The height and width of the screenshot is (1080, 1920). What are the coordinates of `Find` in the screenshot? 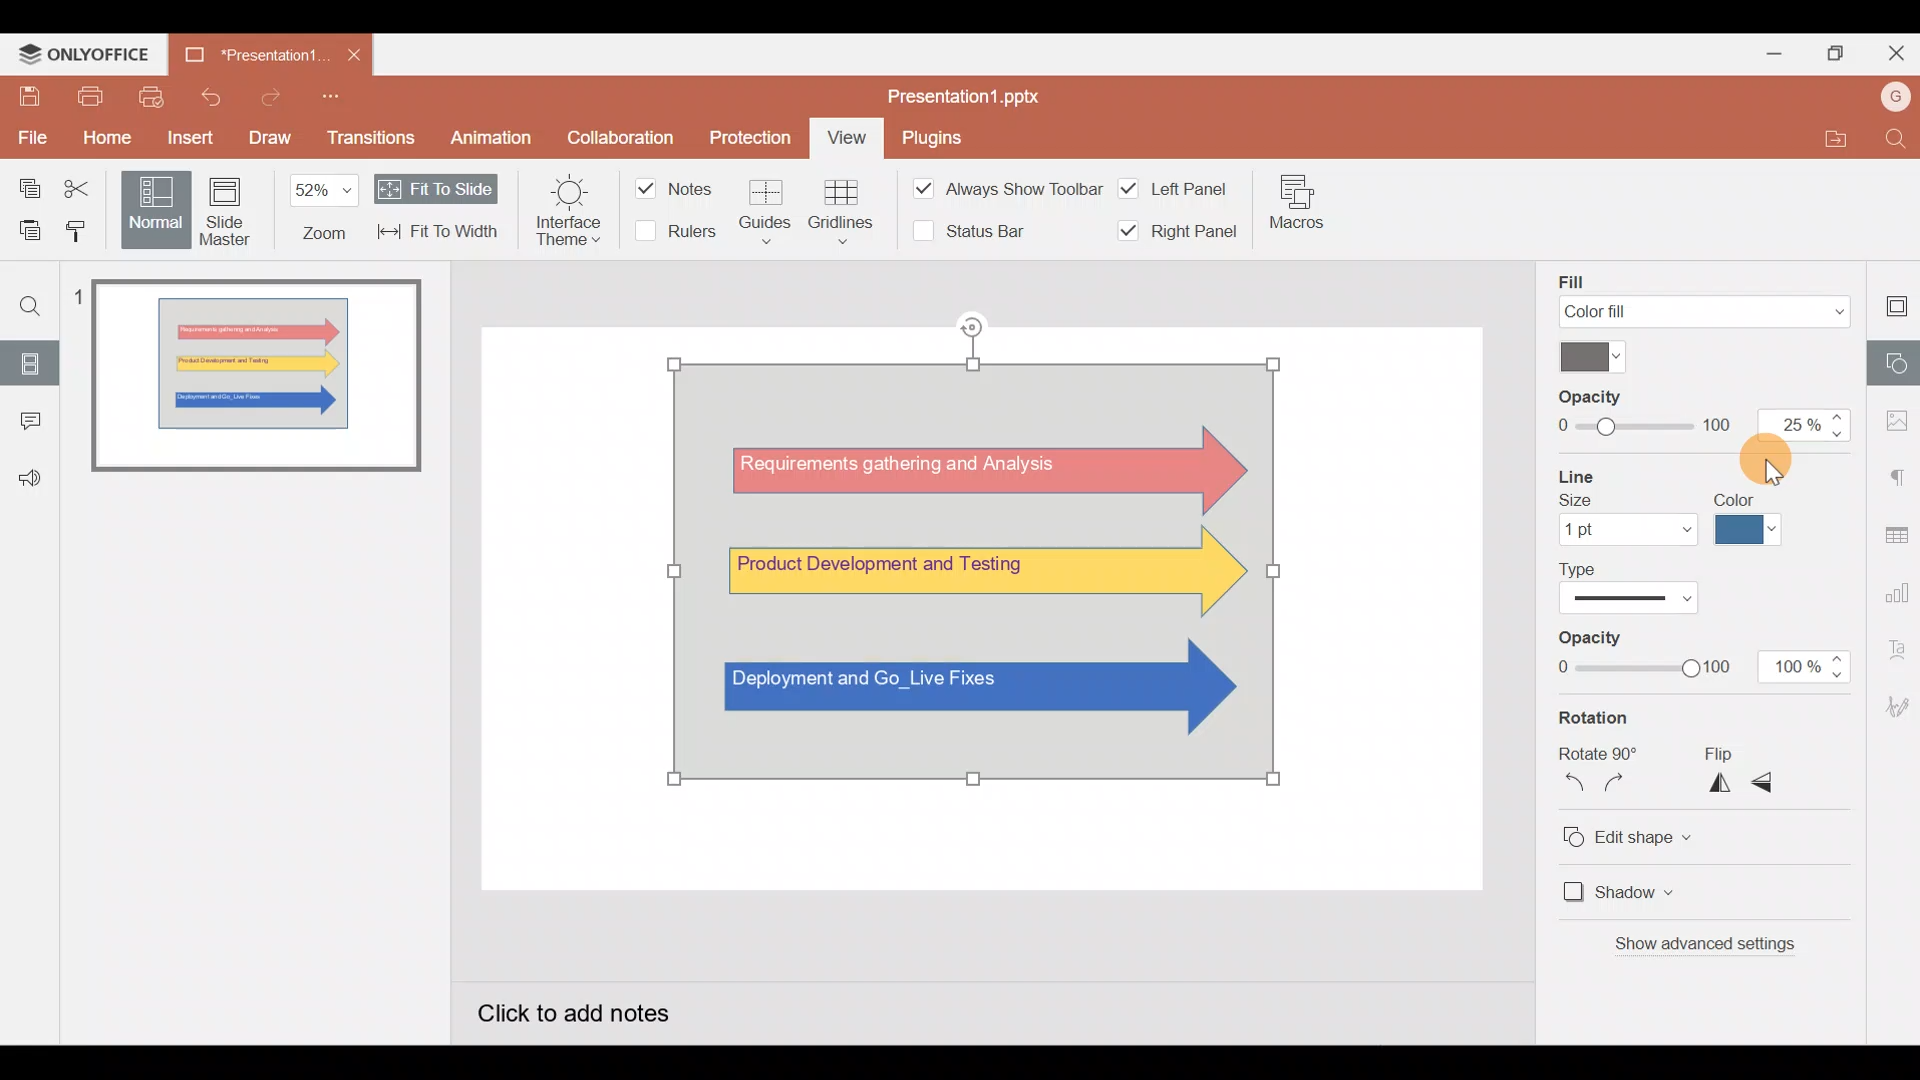 It's located at (30, 303).